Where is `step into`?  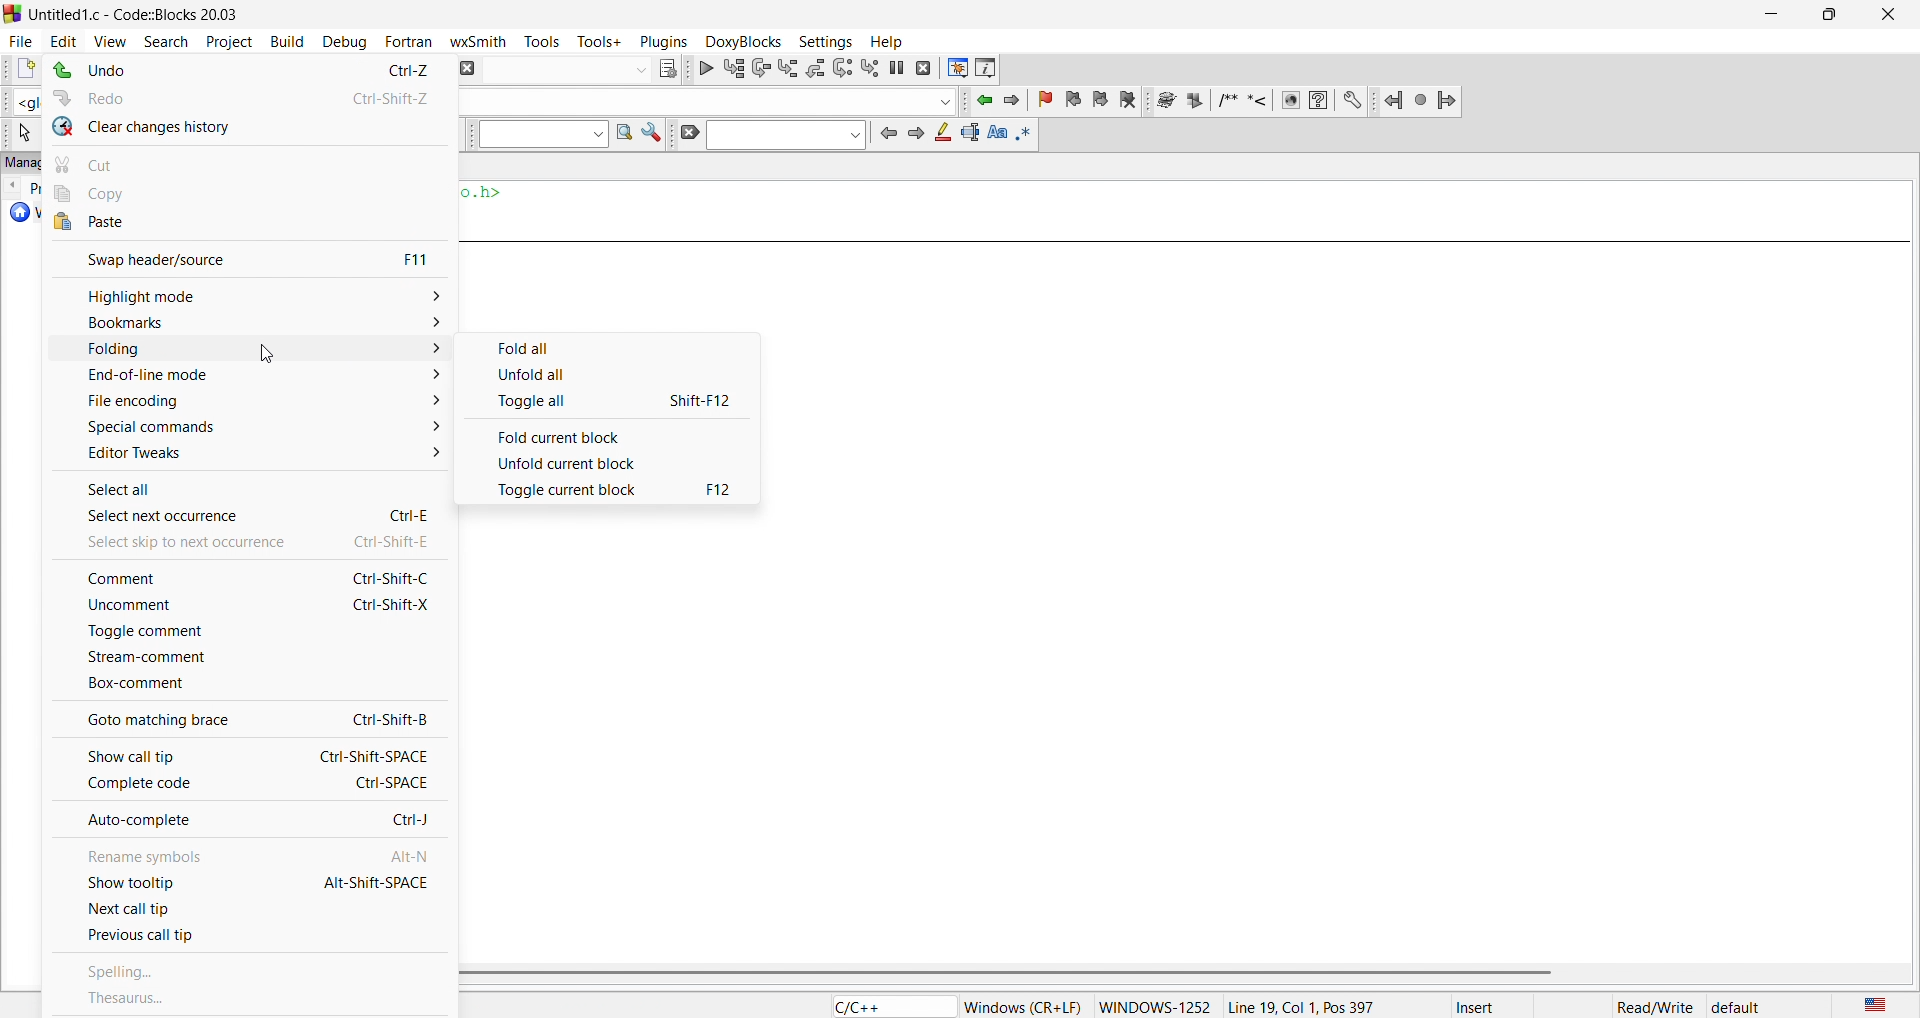 step into is located at coordinates (788, 68).